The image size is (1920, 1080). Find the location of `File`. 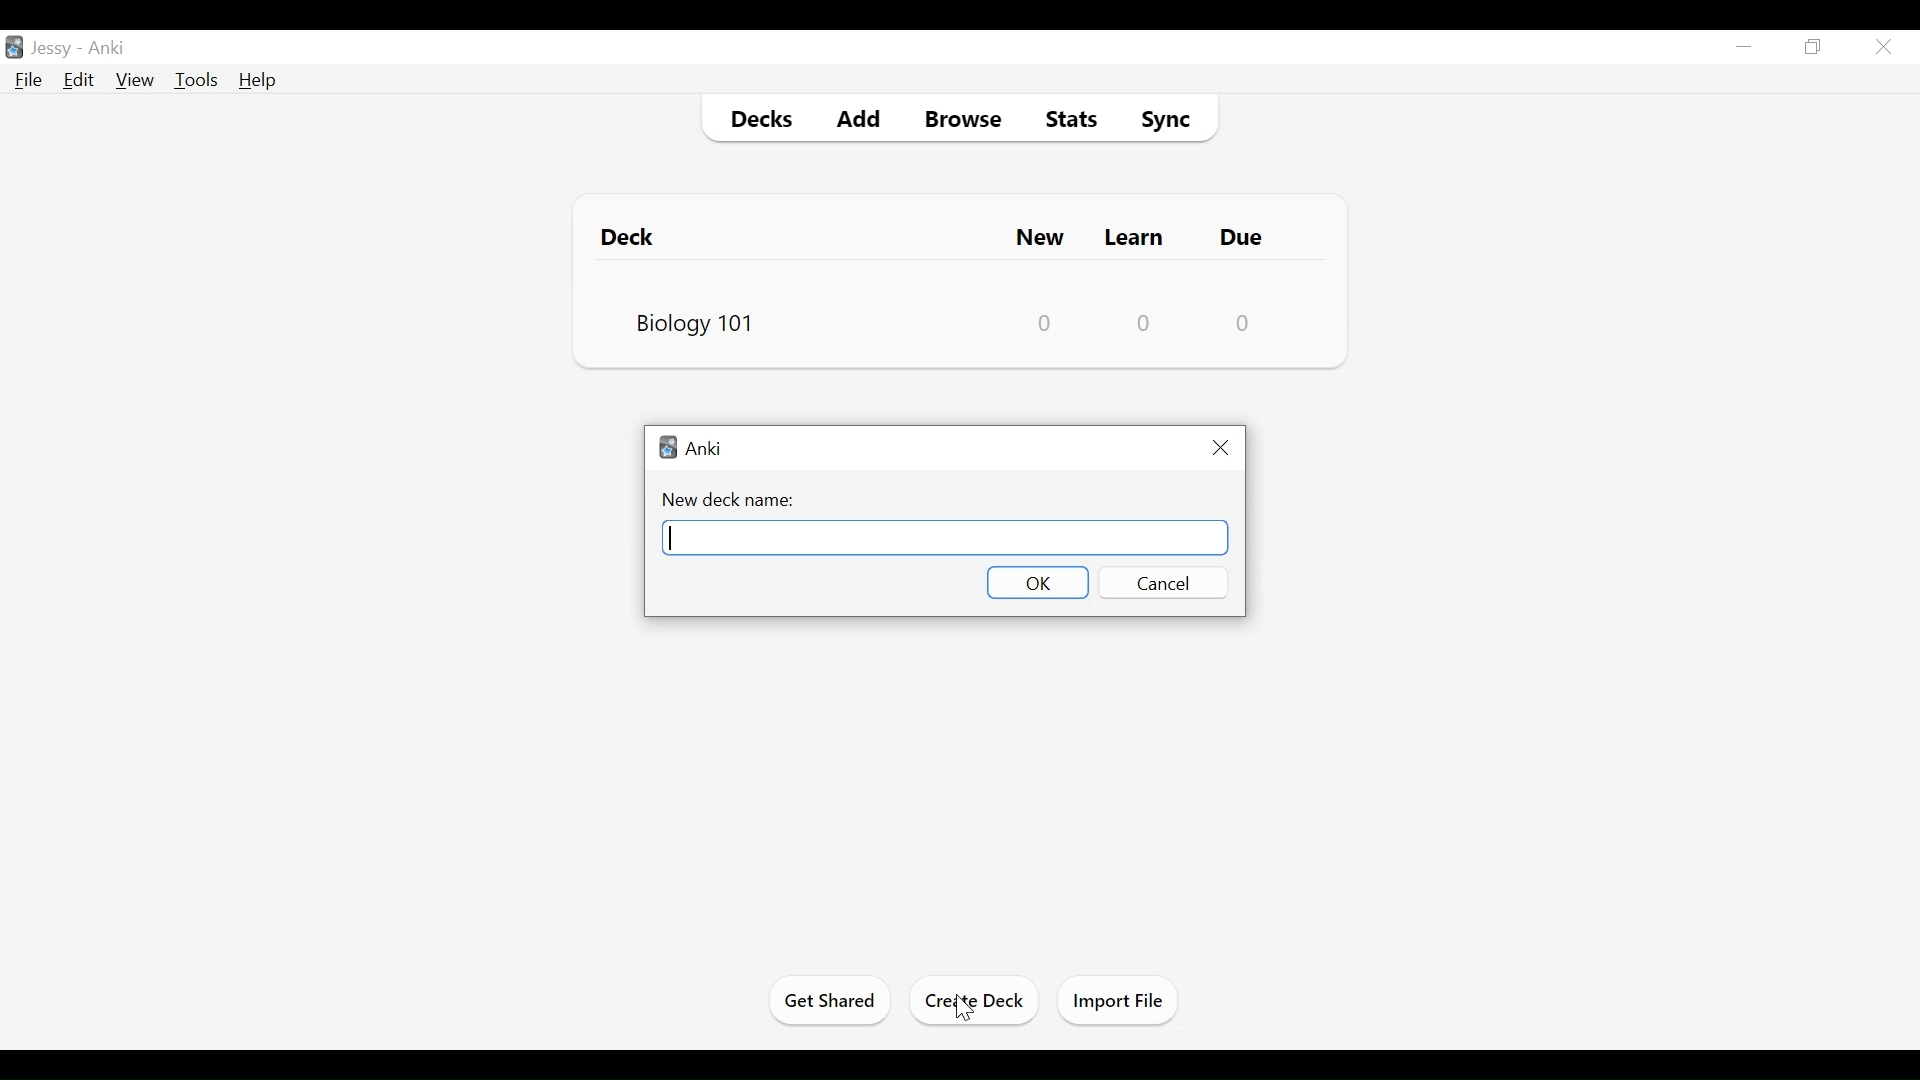

File is located at coordinates (31, 80).